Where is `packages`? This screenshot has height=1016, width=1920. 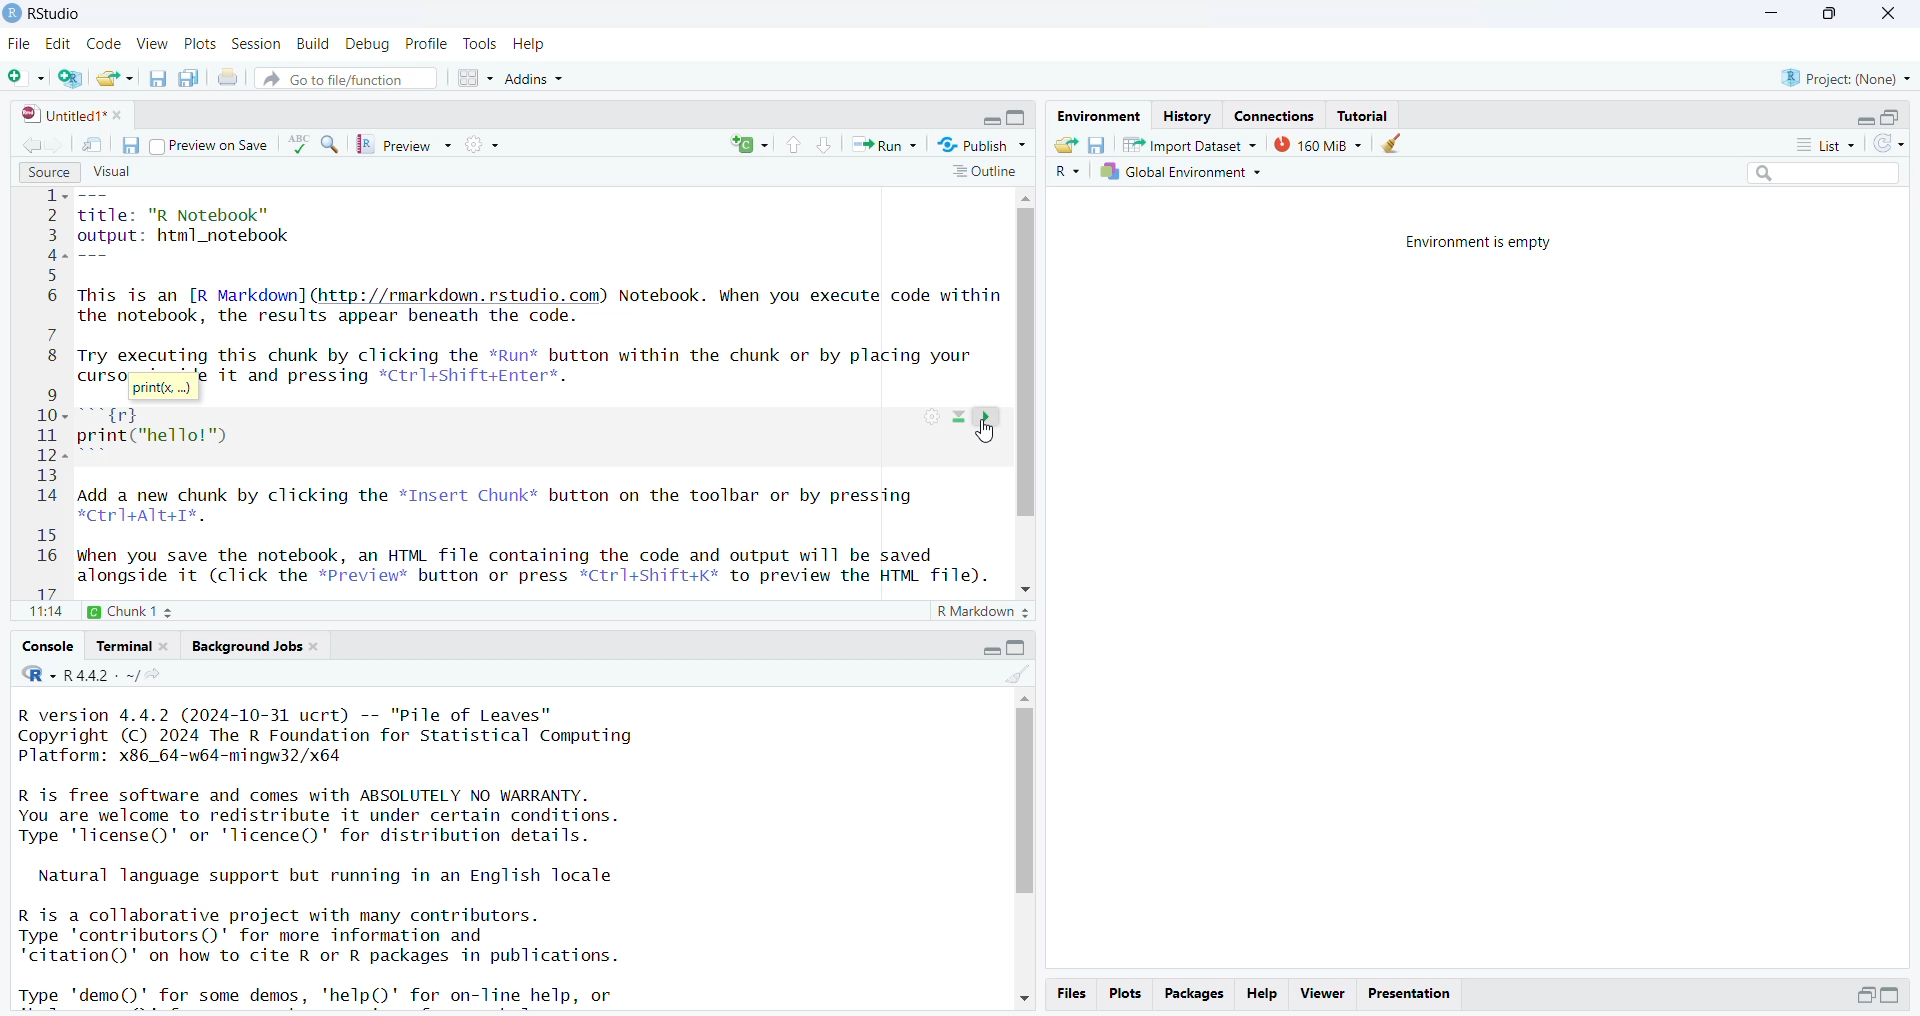 packages is located at coordinates (1195, 993).